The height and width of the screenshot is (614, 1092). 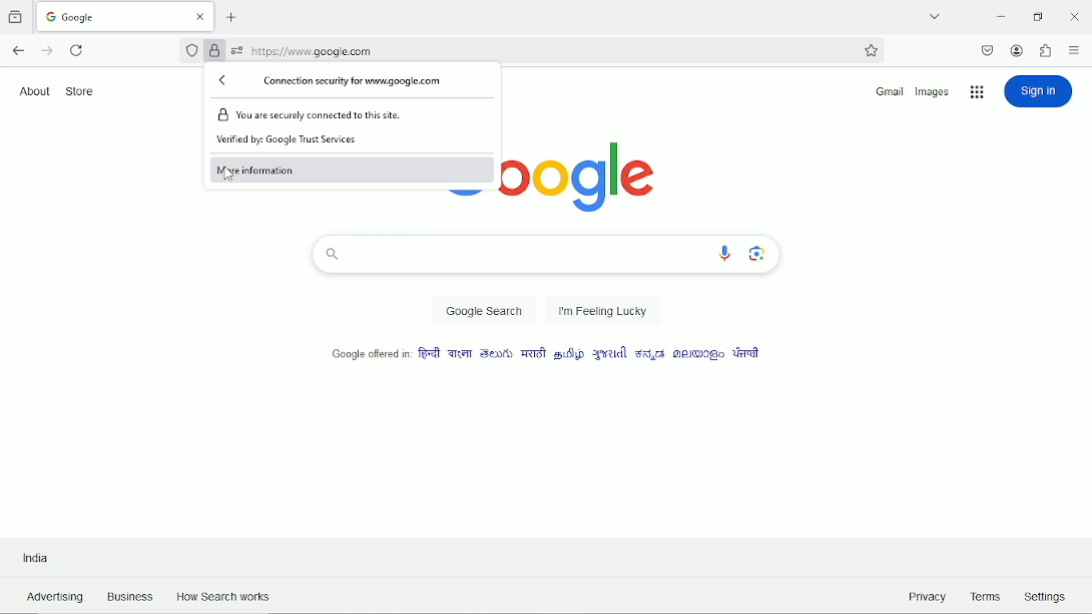 What do you see at coordinates (428, 353) in the screenshot?
I see `language` at bounding box center [428, 353].